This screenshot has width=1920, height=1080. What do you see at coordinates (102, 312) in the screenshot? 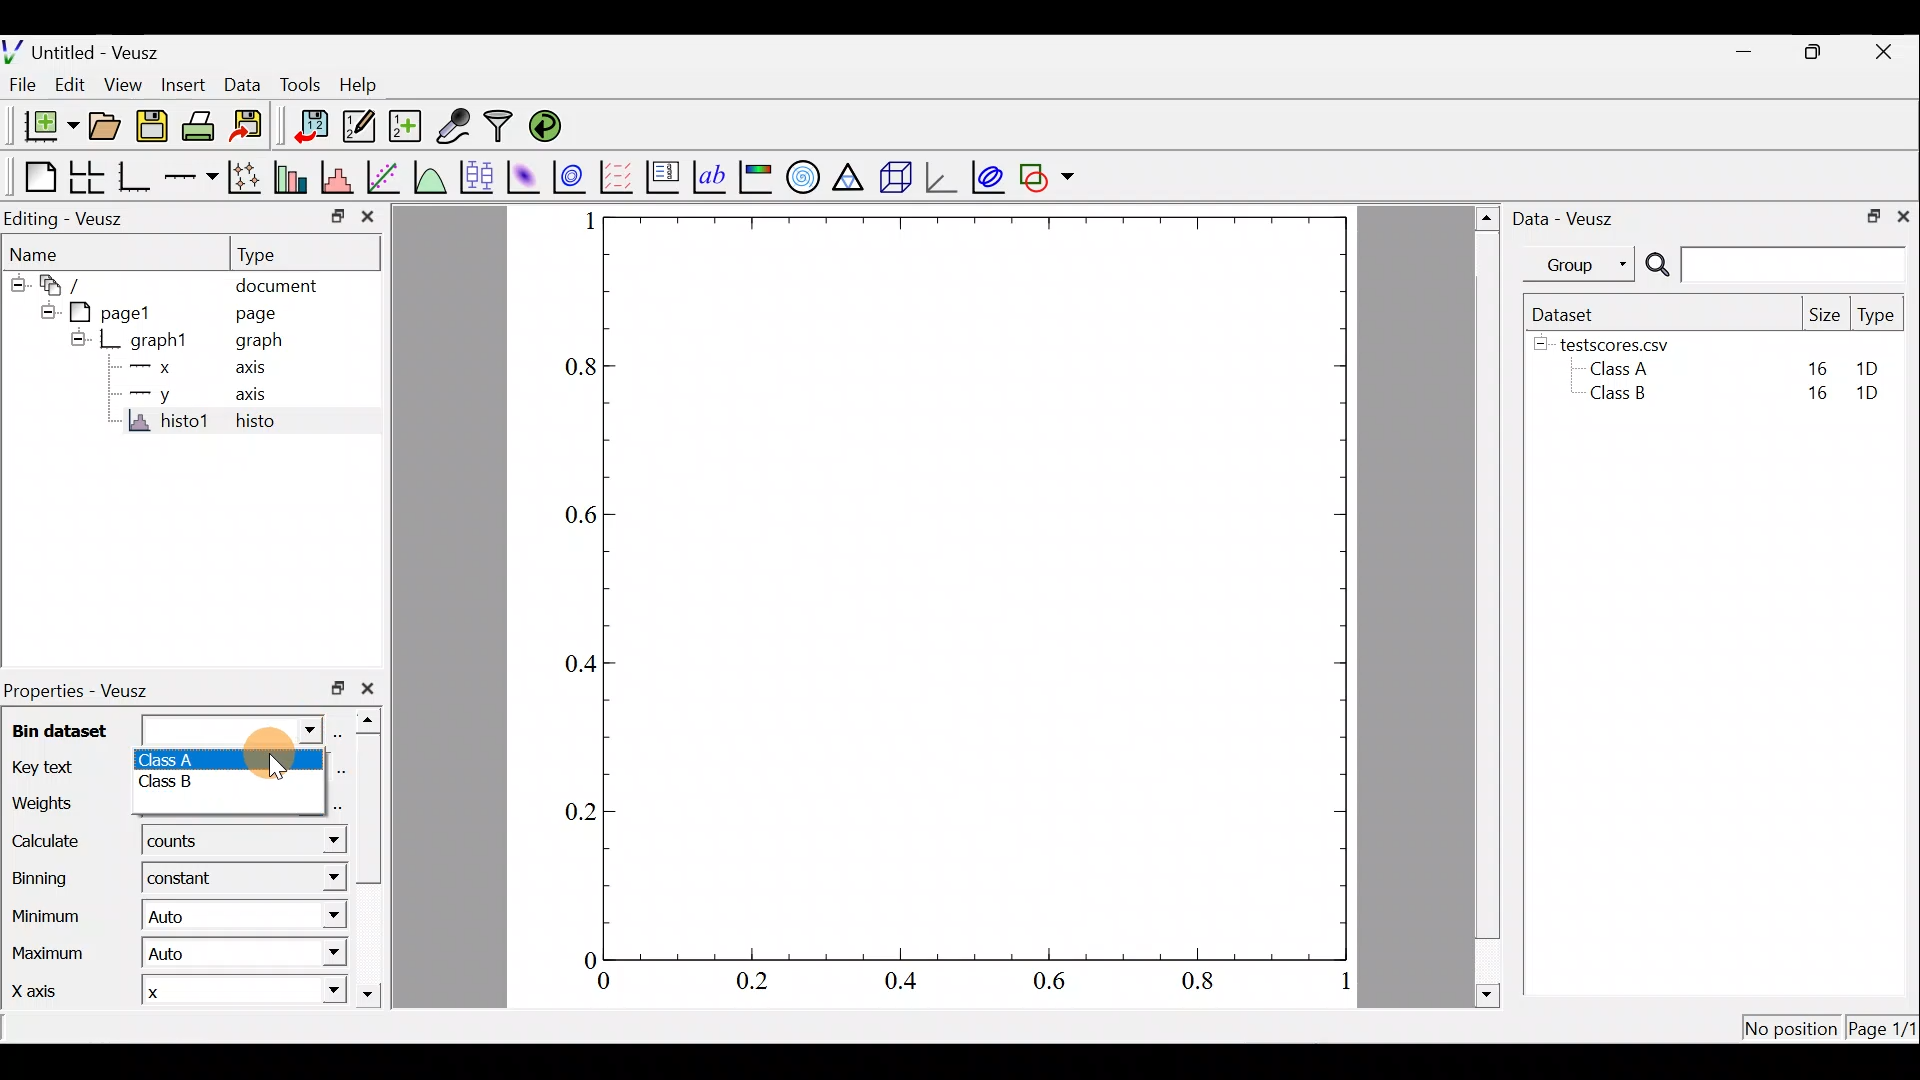
I see `page1` at bounding box center [102, 312].